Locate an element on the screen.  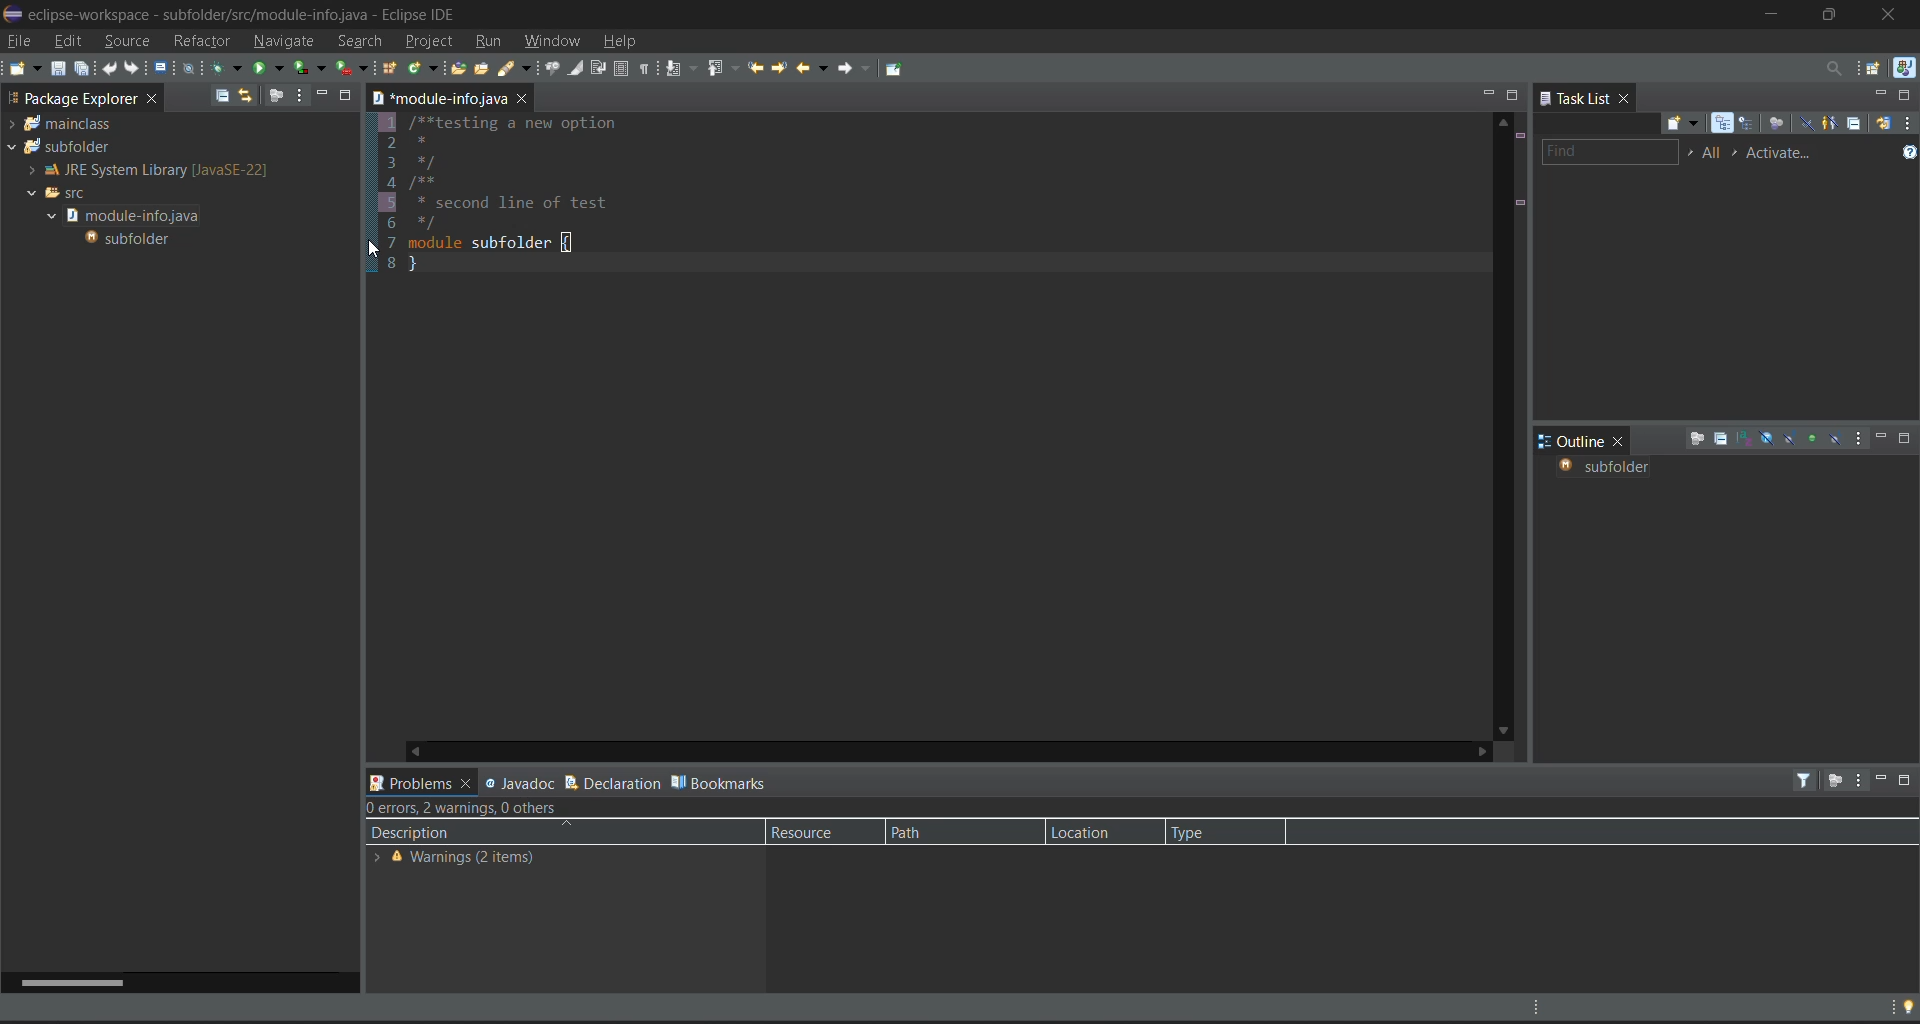
hide static fields and methods is located at coordinates (1791, 440).